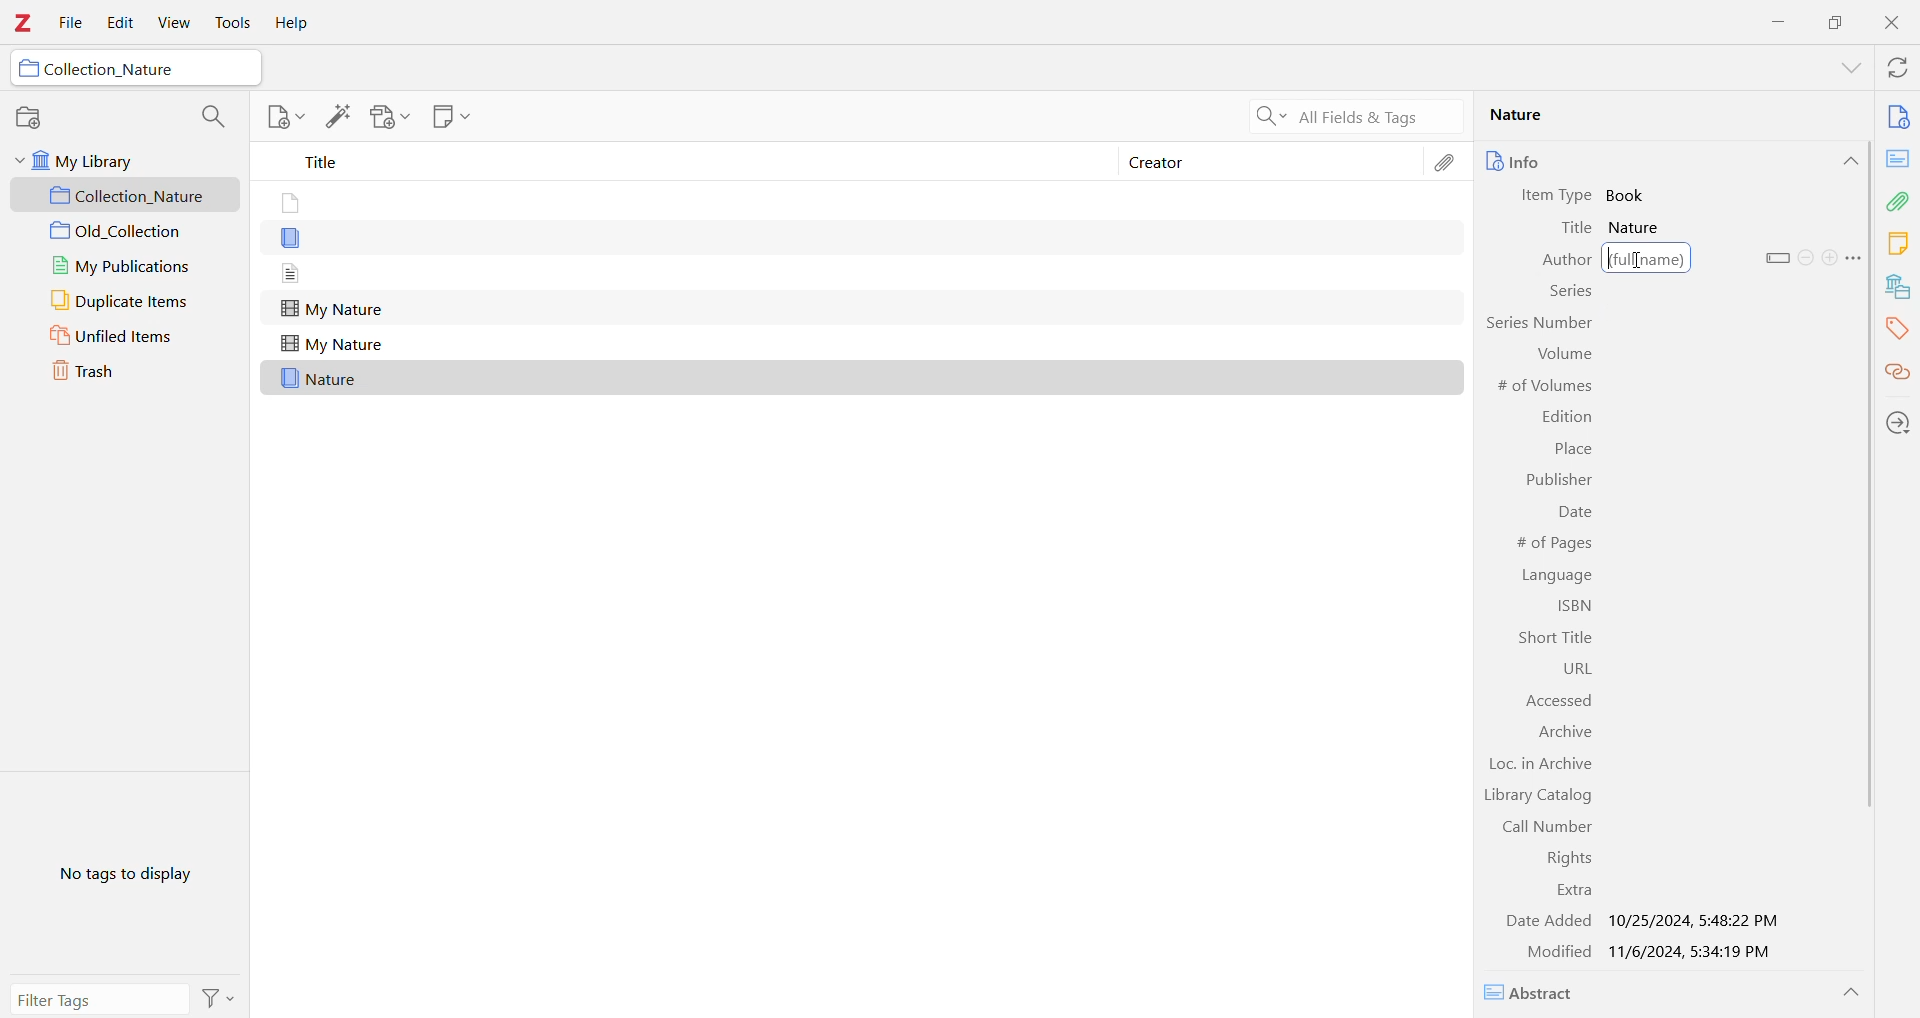 This screenshot has height=1018, width=1920. What do you see at coordinates (332, 345) in the screenshot?
I see `My Nature` at bounding box center [332, 345].